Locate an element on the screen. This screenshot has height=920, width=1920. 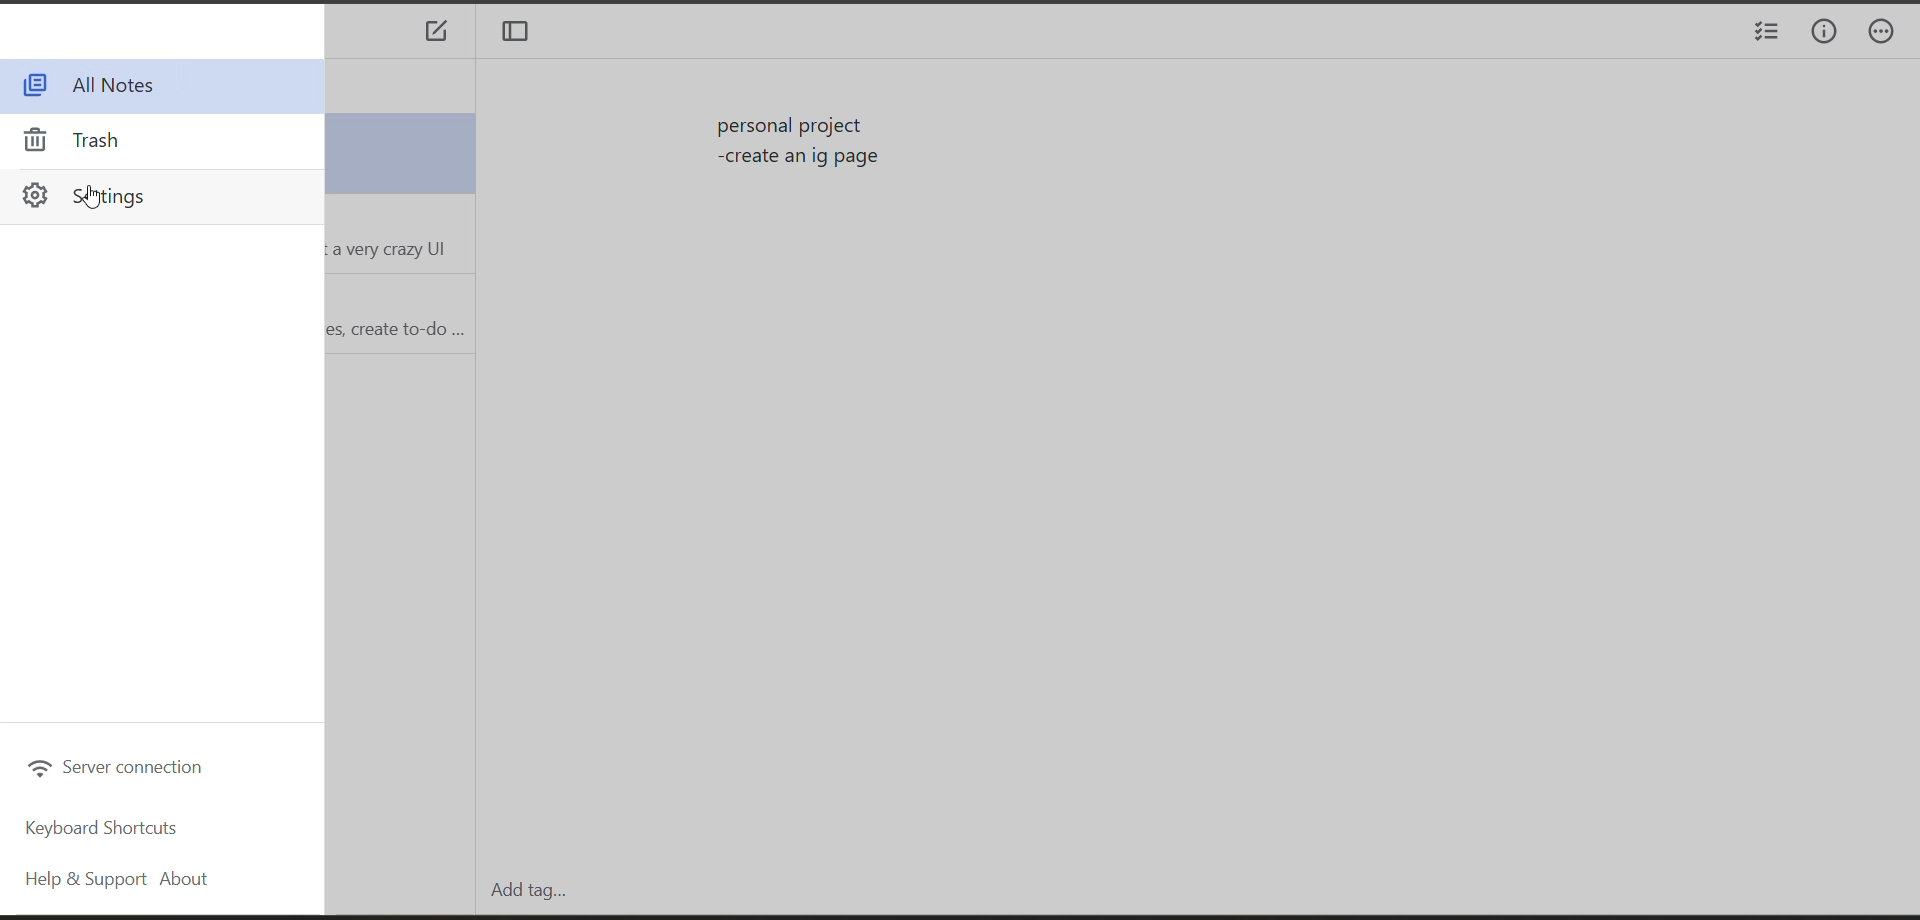
new note is located at coordinates (436, 34).